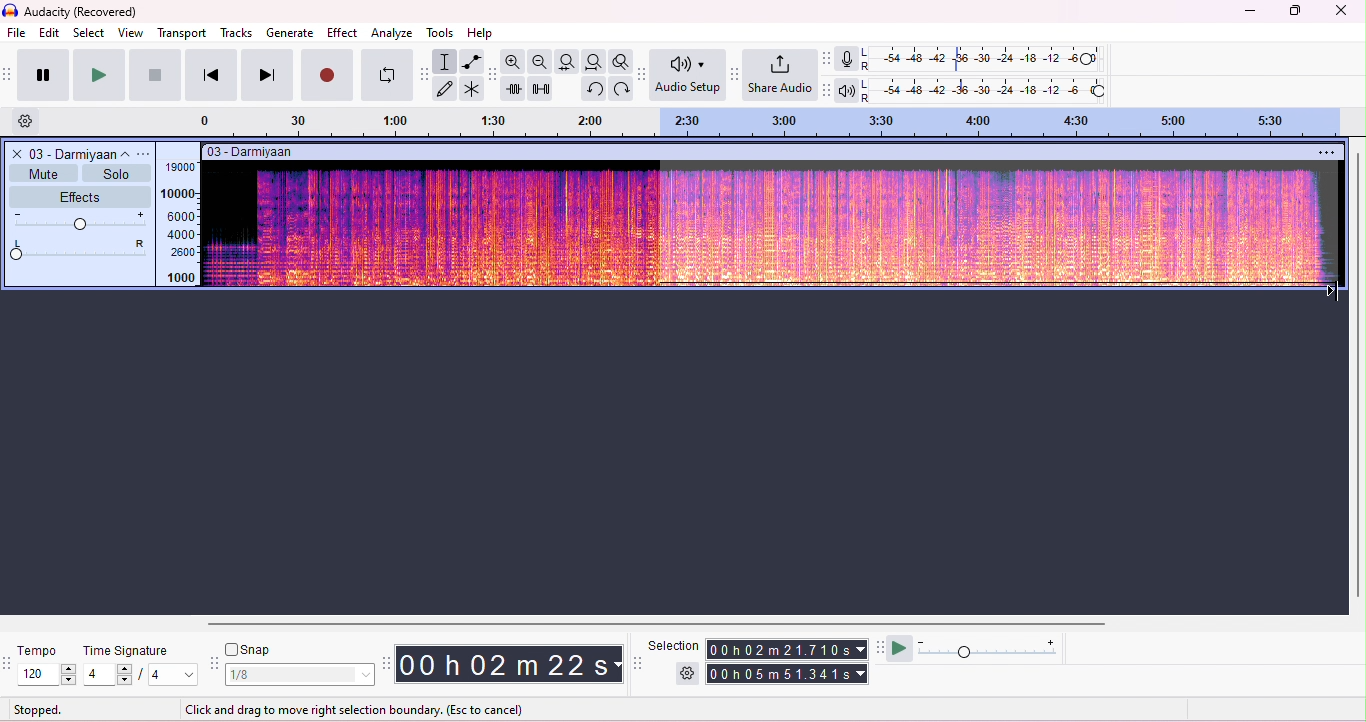 Image resolution: width=1366 pixels, height=722 pixels. Describe the element at coordinates (1342, 11) in the screenshot. I see `close` at that location.